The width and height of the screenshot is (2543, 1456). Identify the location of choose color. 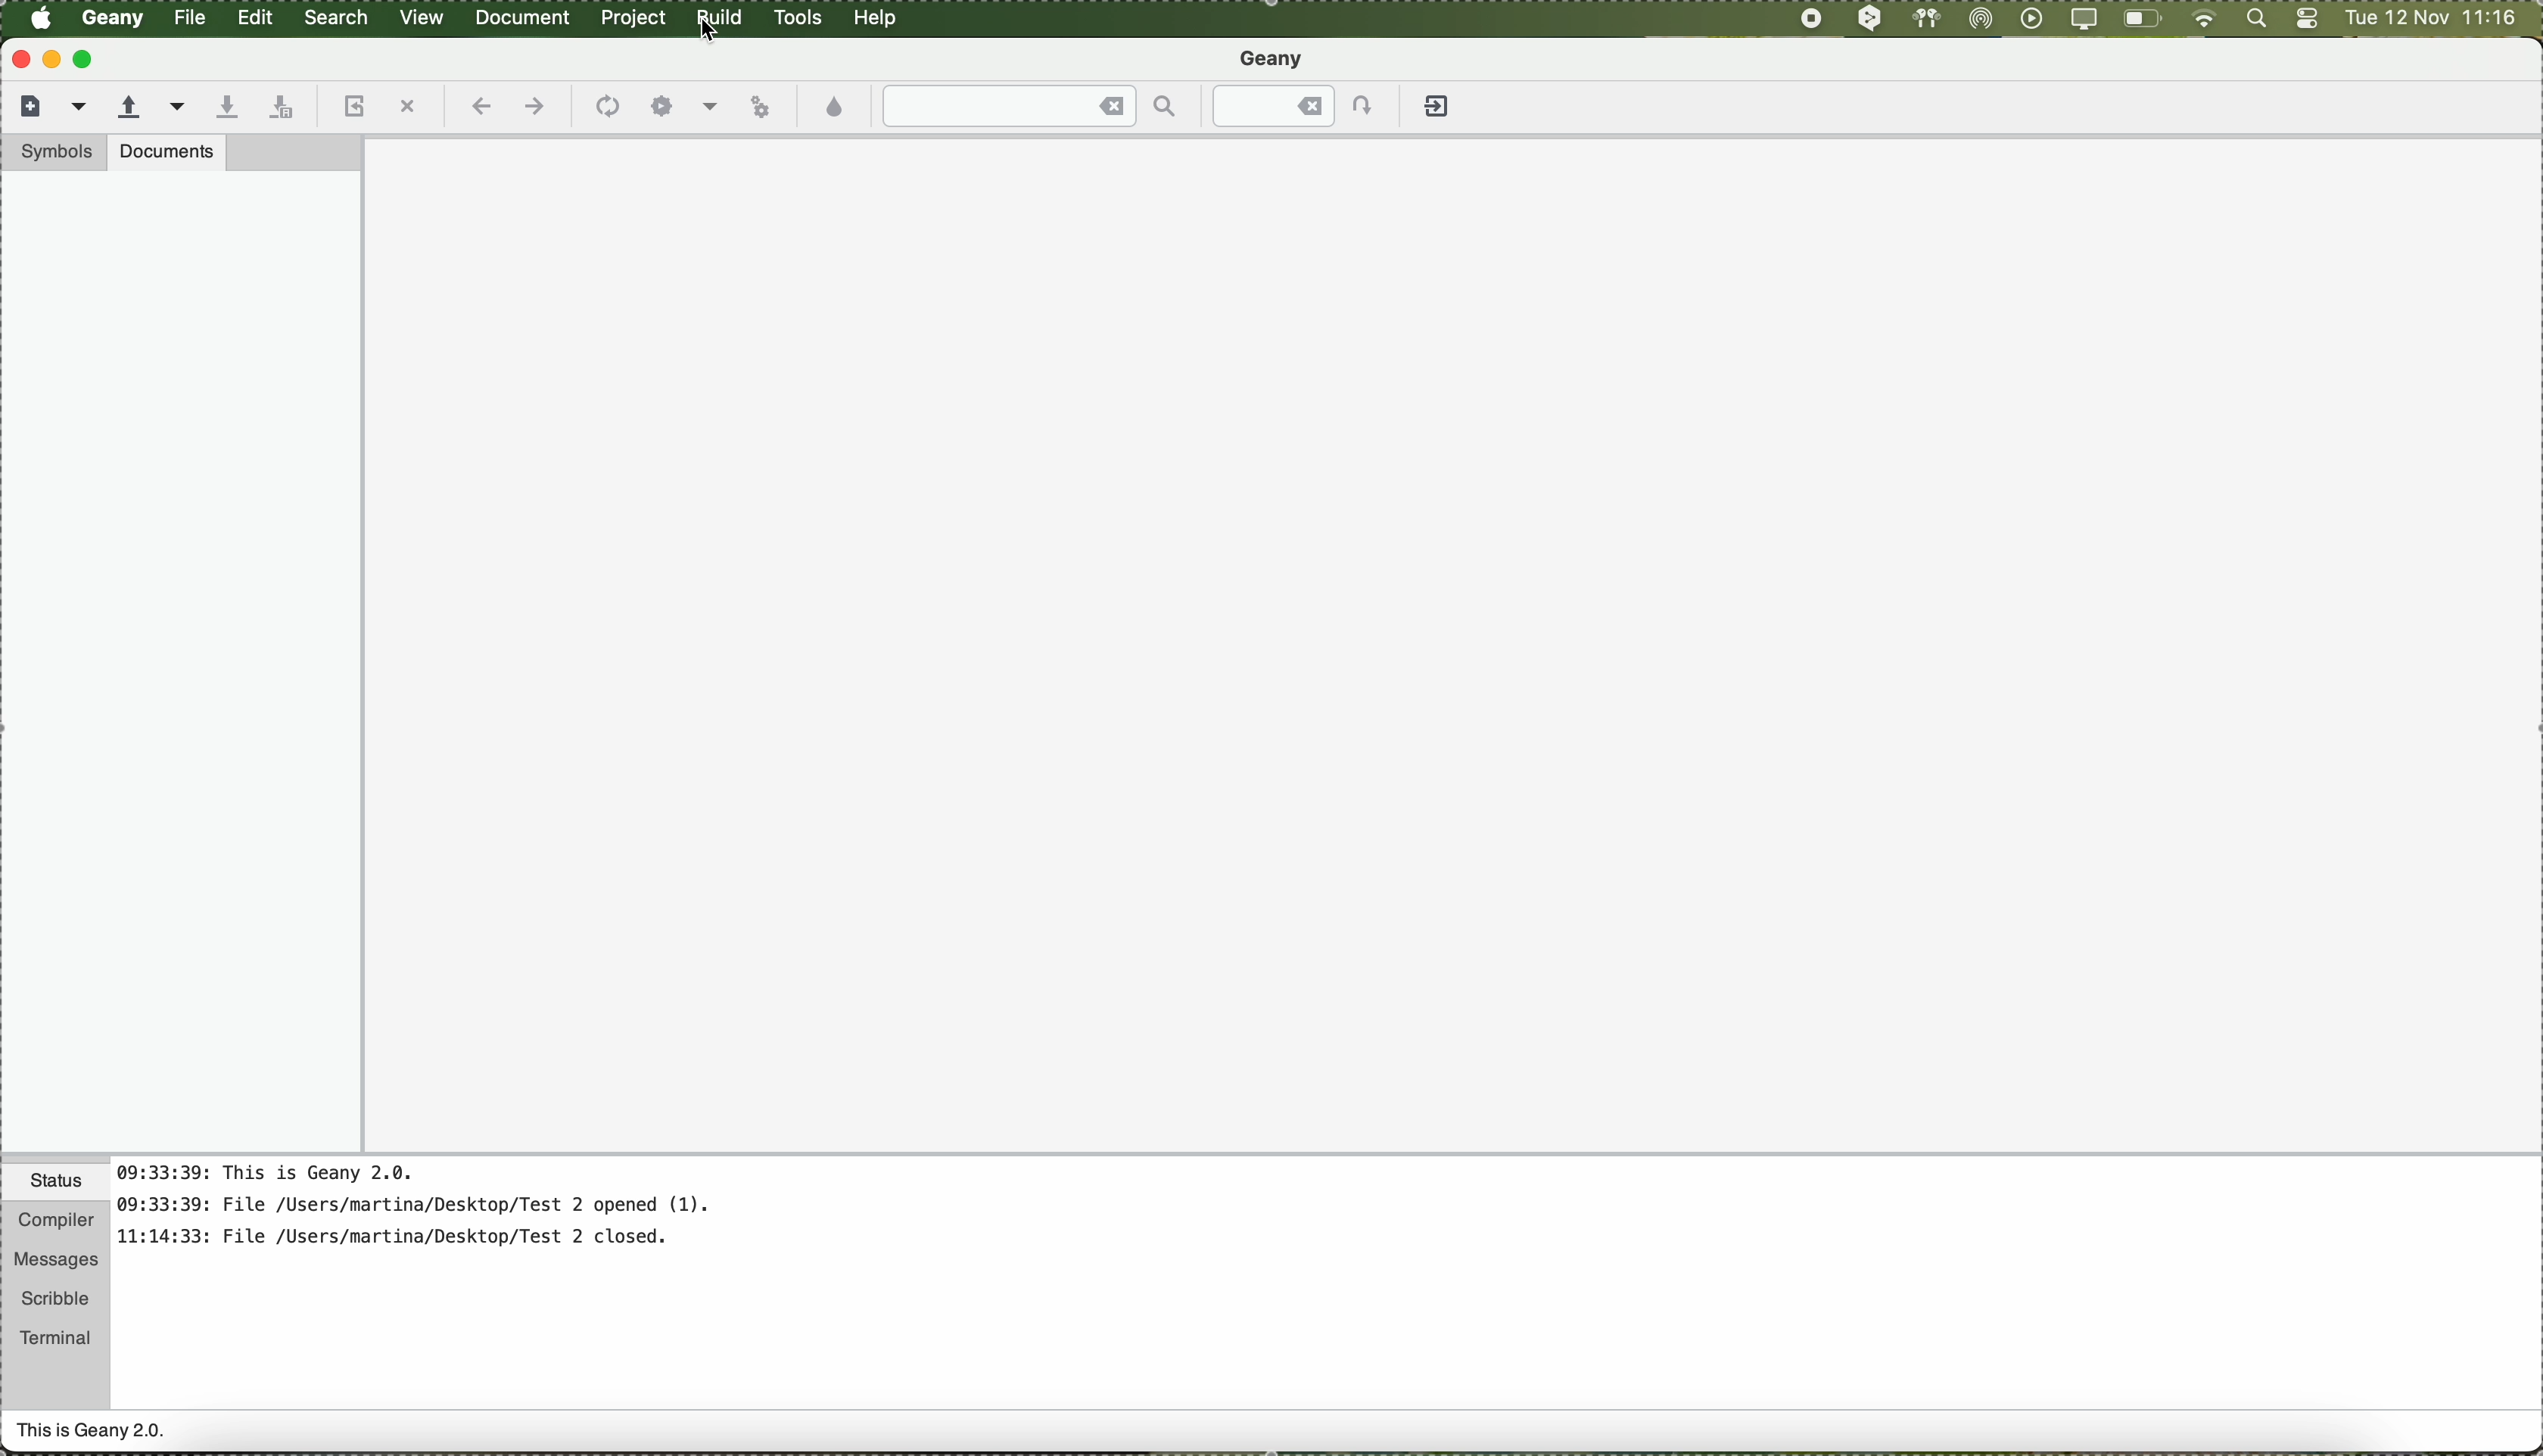
(836, 108).